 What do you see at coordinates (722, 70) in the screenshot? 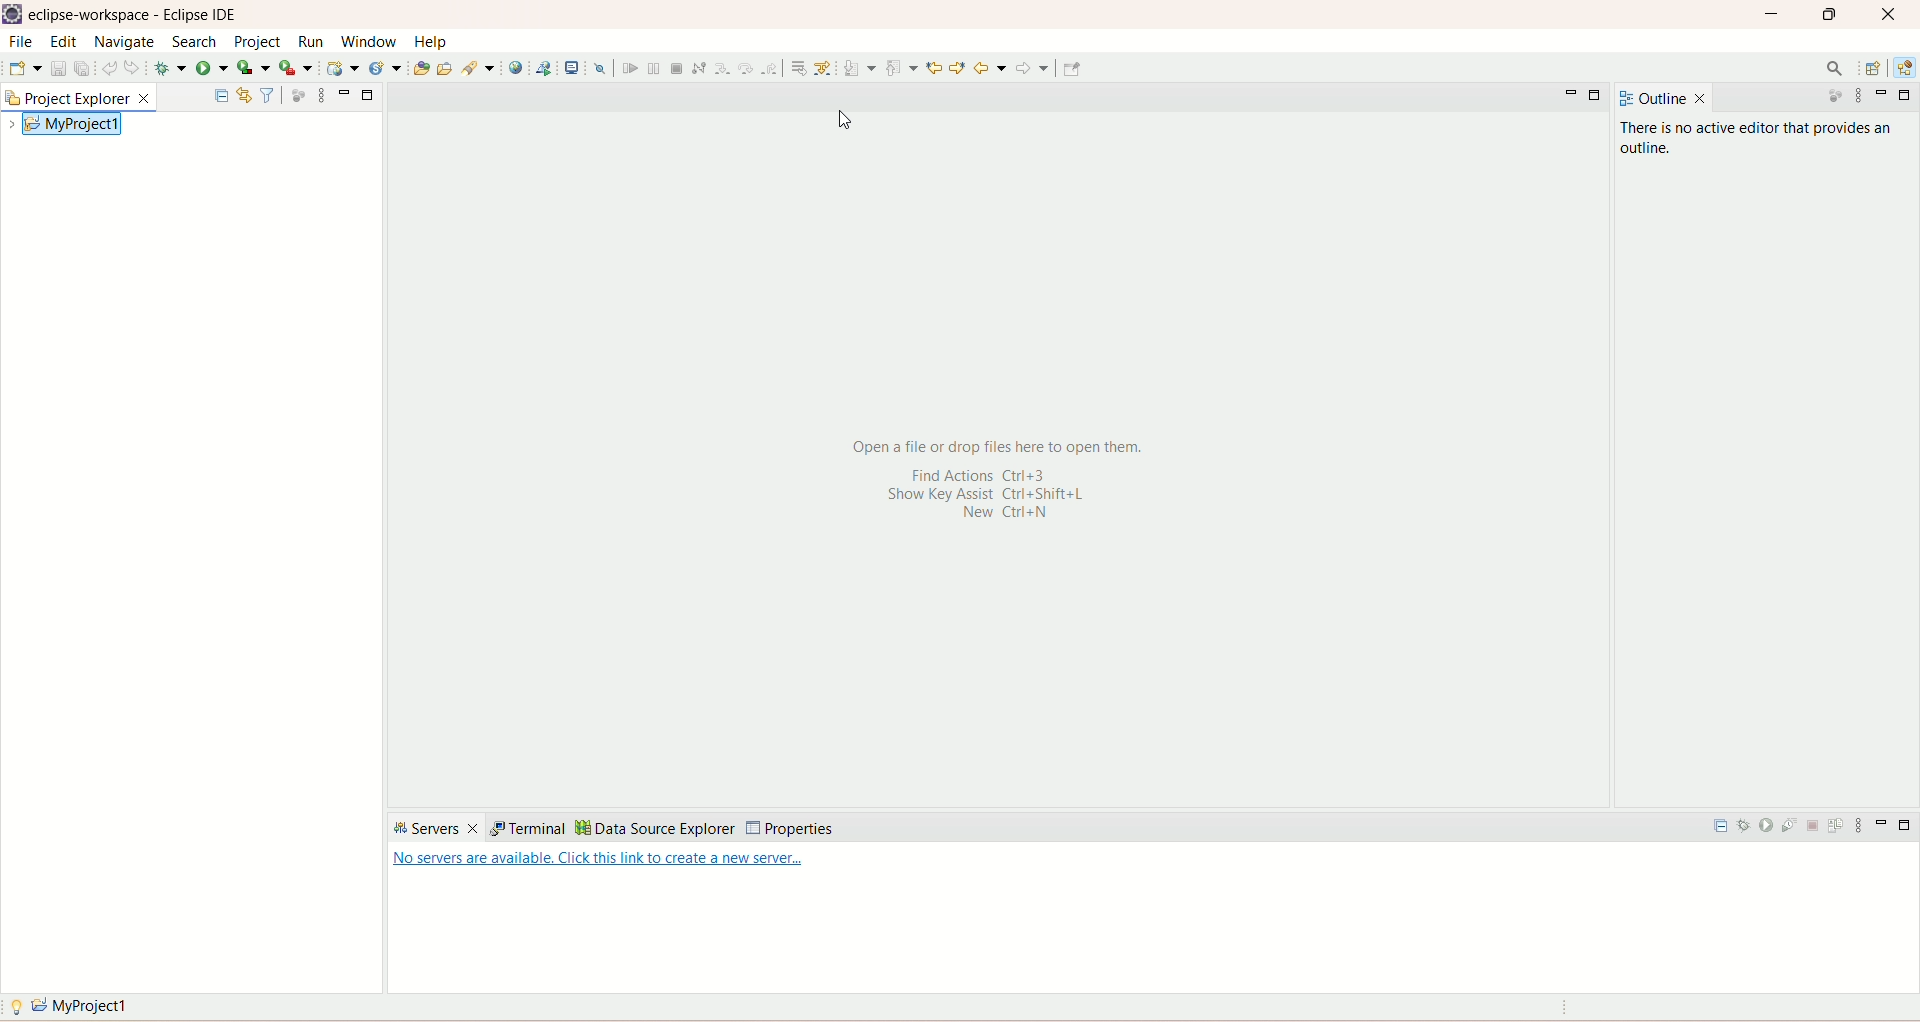
I see `step into` at bounding box center [722, 70].